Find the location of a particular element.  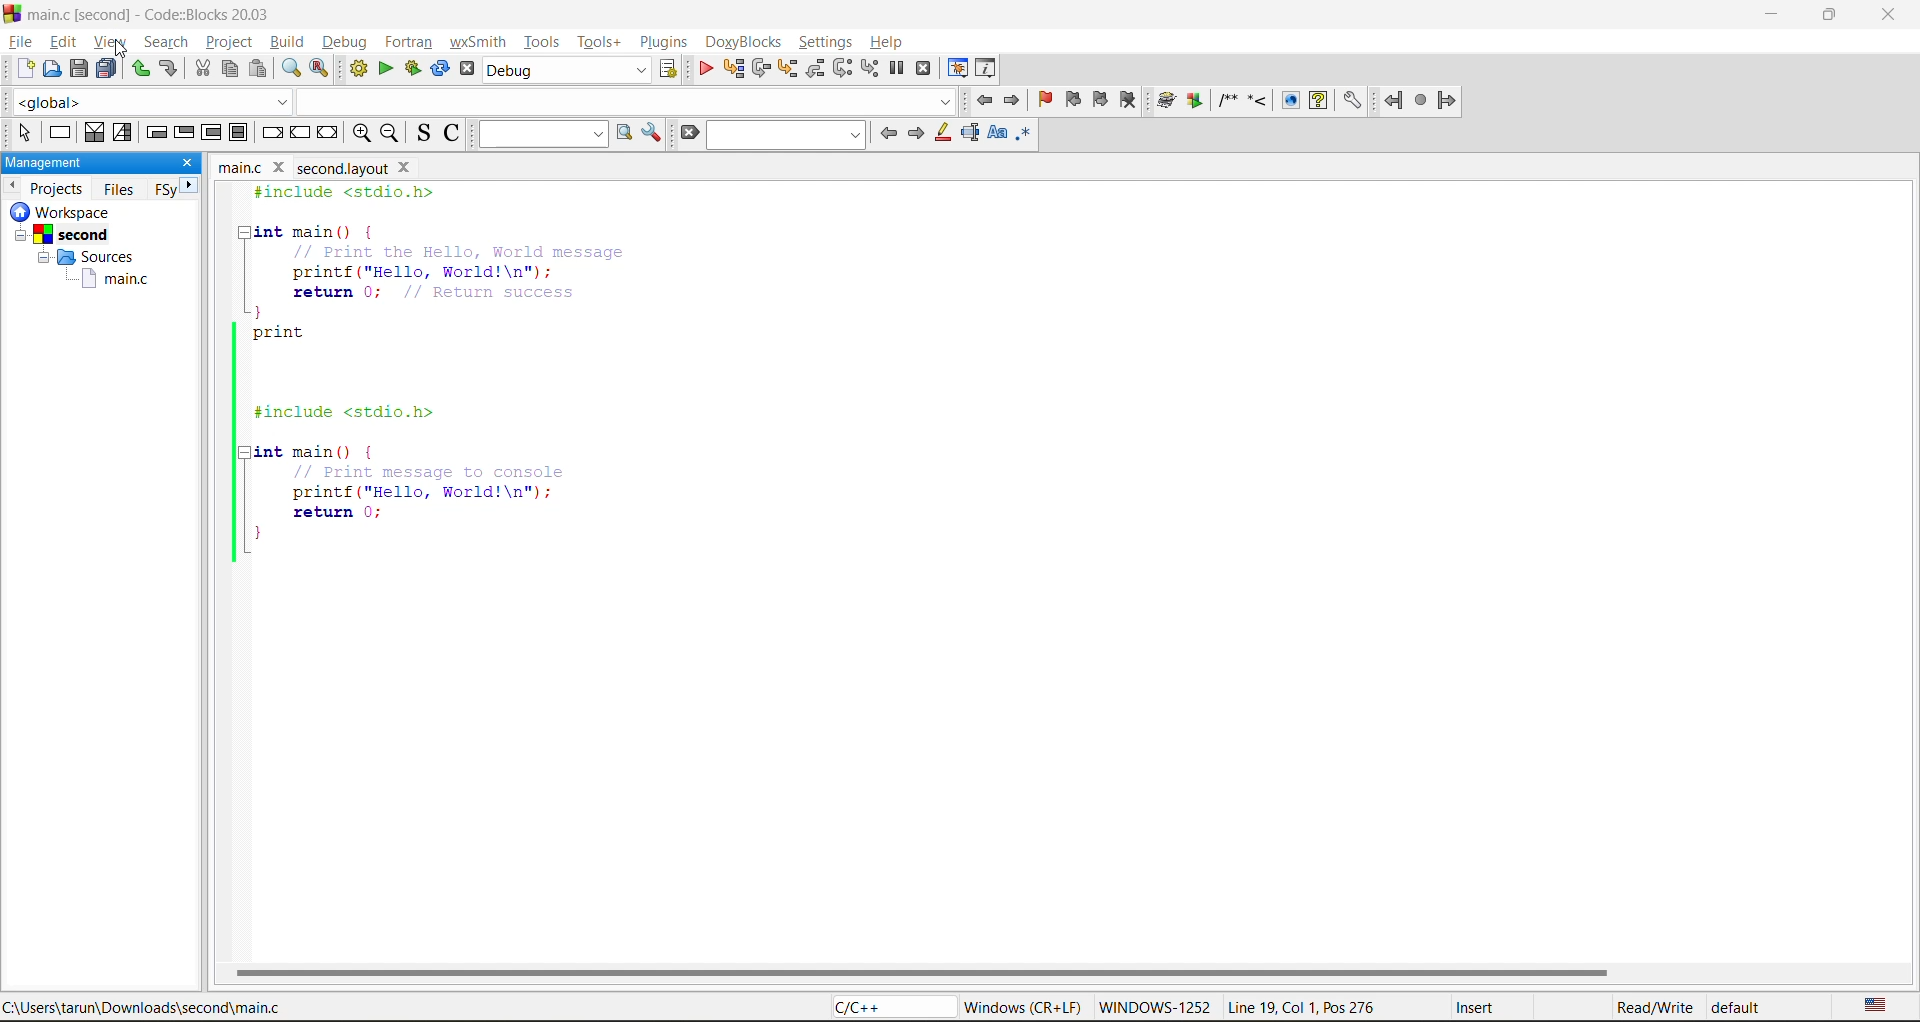

debug is located at coordinates (346, 41).